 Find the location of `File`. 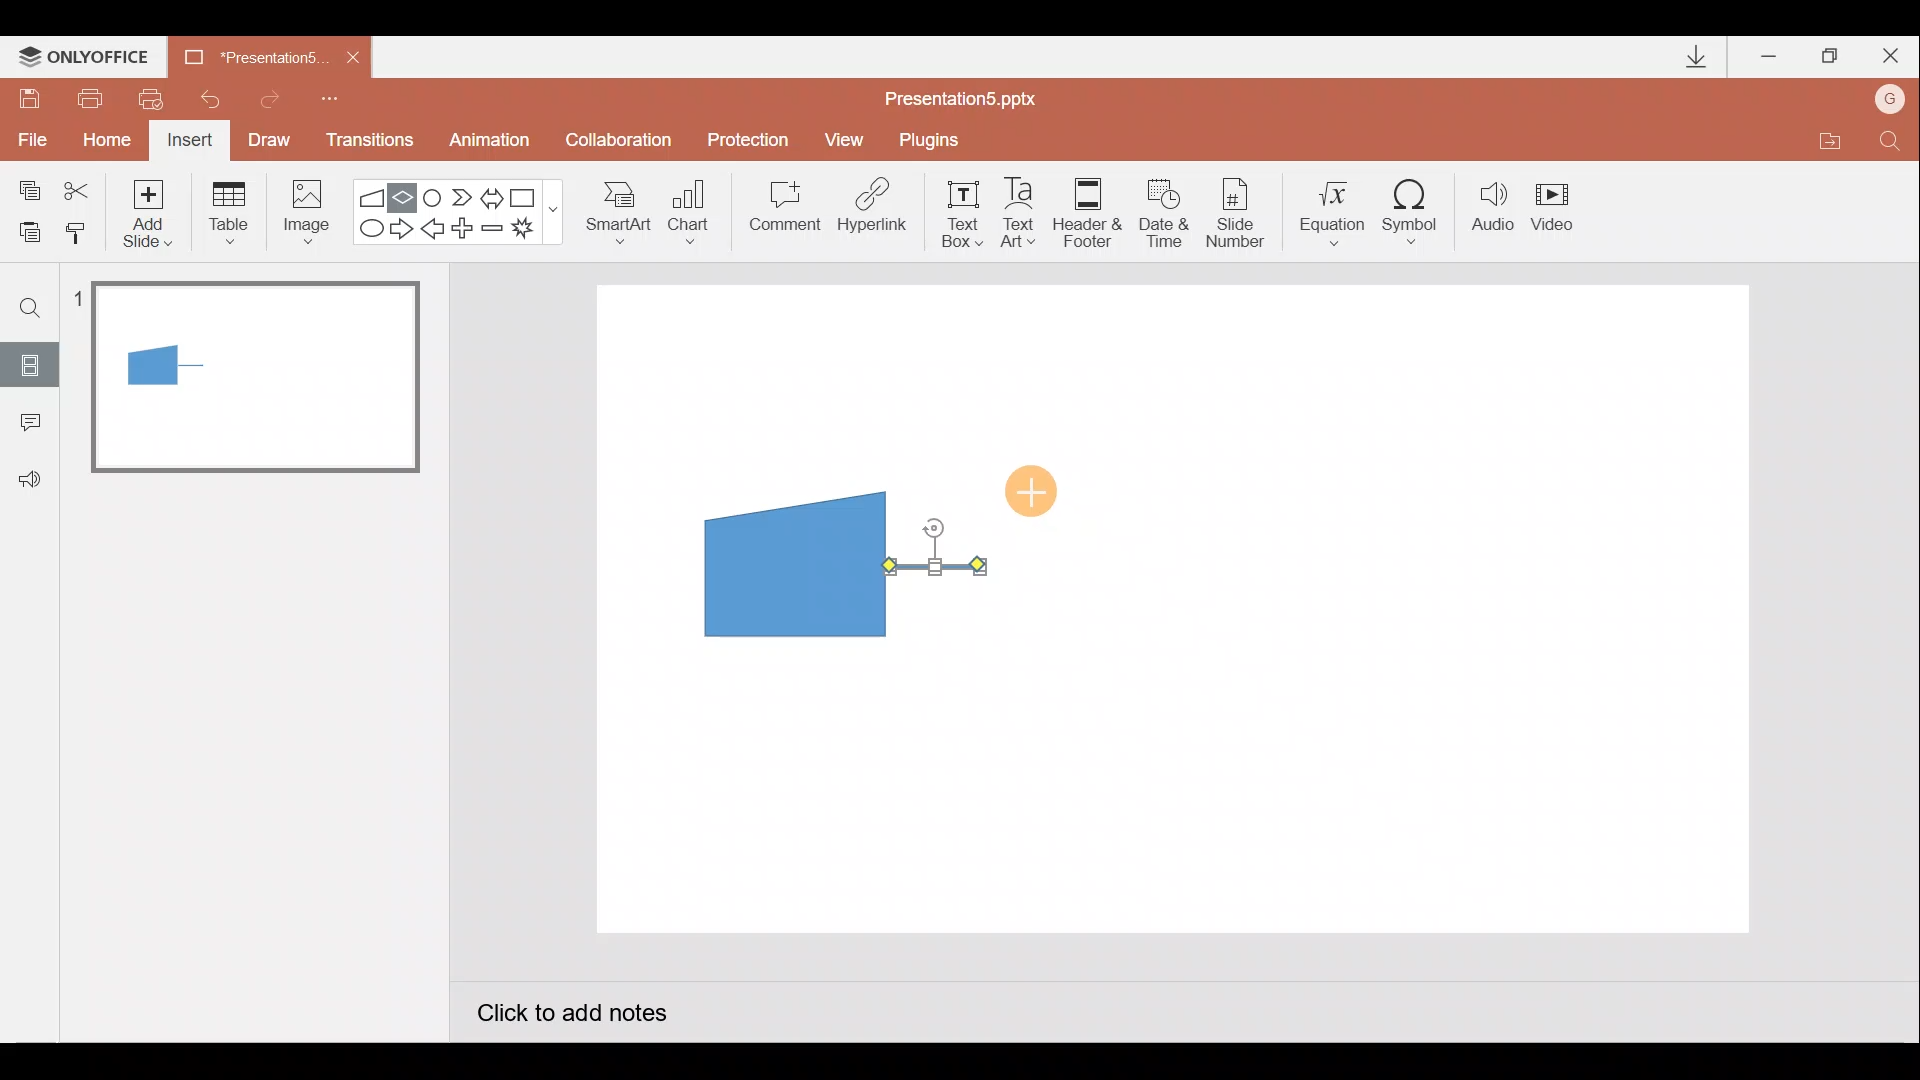

File is located at coordinates (28, 135).